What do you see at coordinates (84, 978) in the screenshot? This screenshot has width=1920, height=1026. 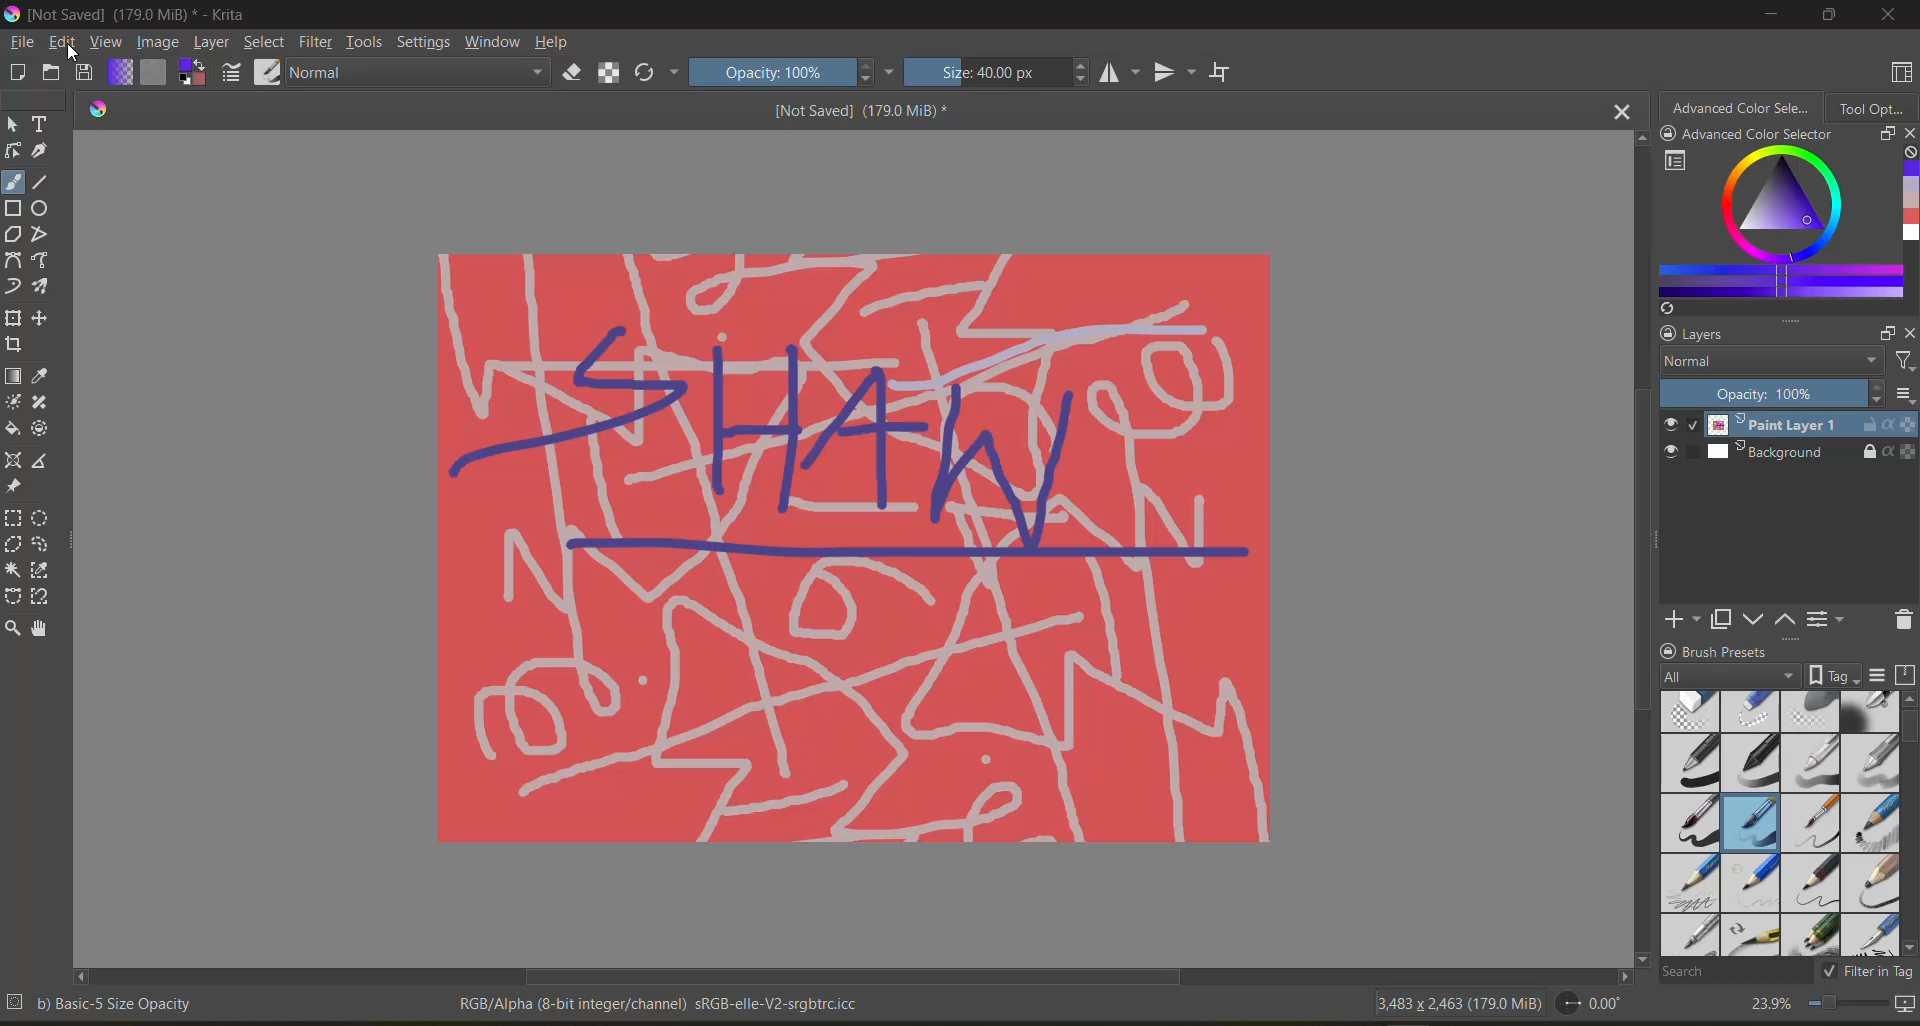 I see `scroll left` at bounding box center [84, 978].